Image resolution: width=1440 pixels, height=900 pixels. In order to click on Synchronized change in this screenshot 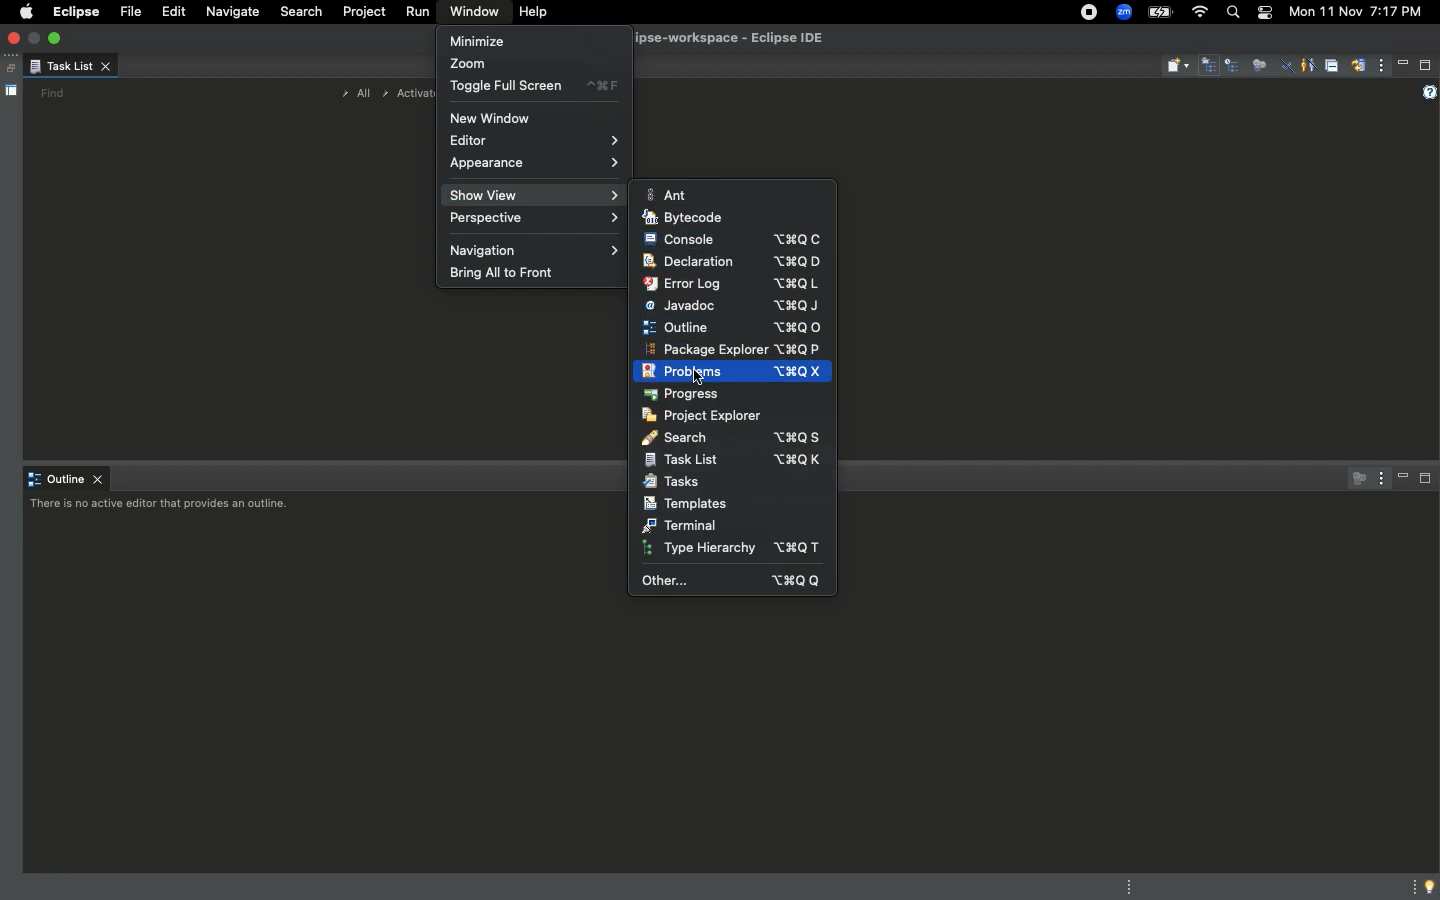, I will do `click(1358, 71)`.